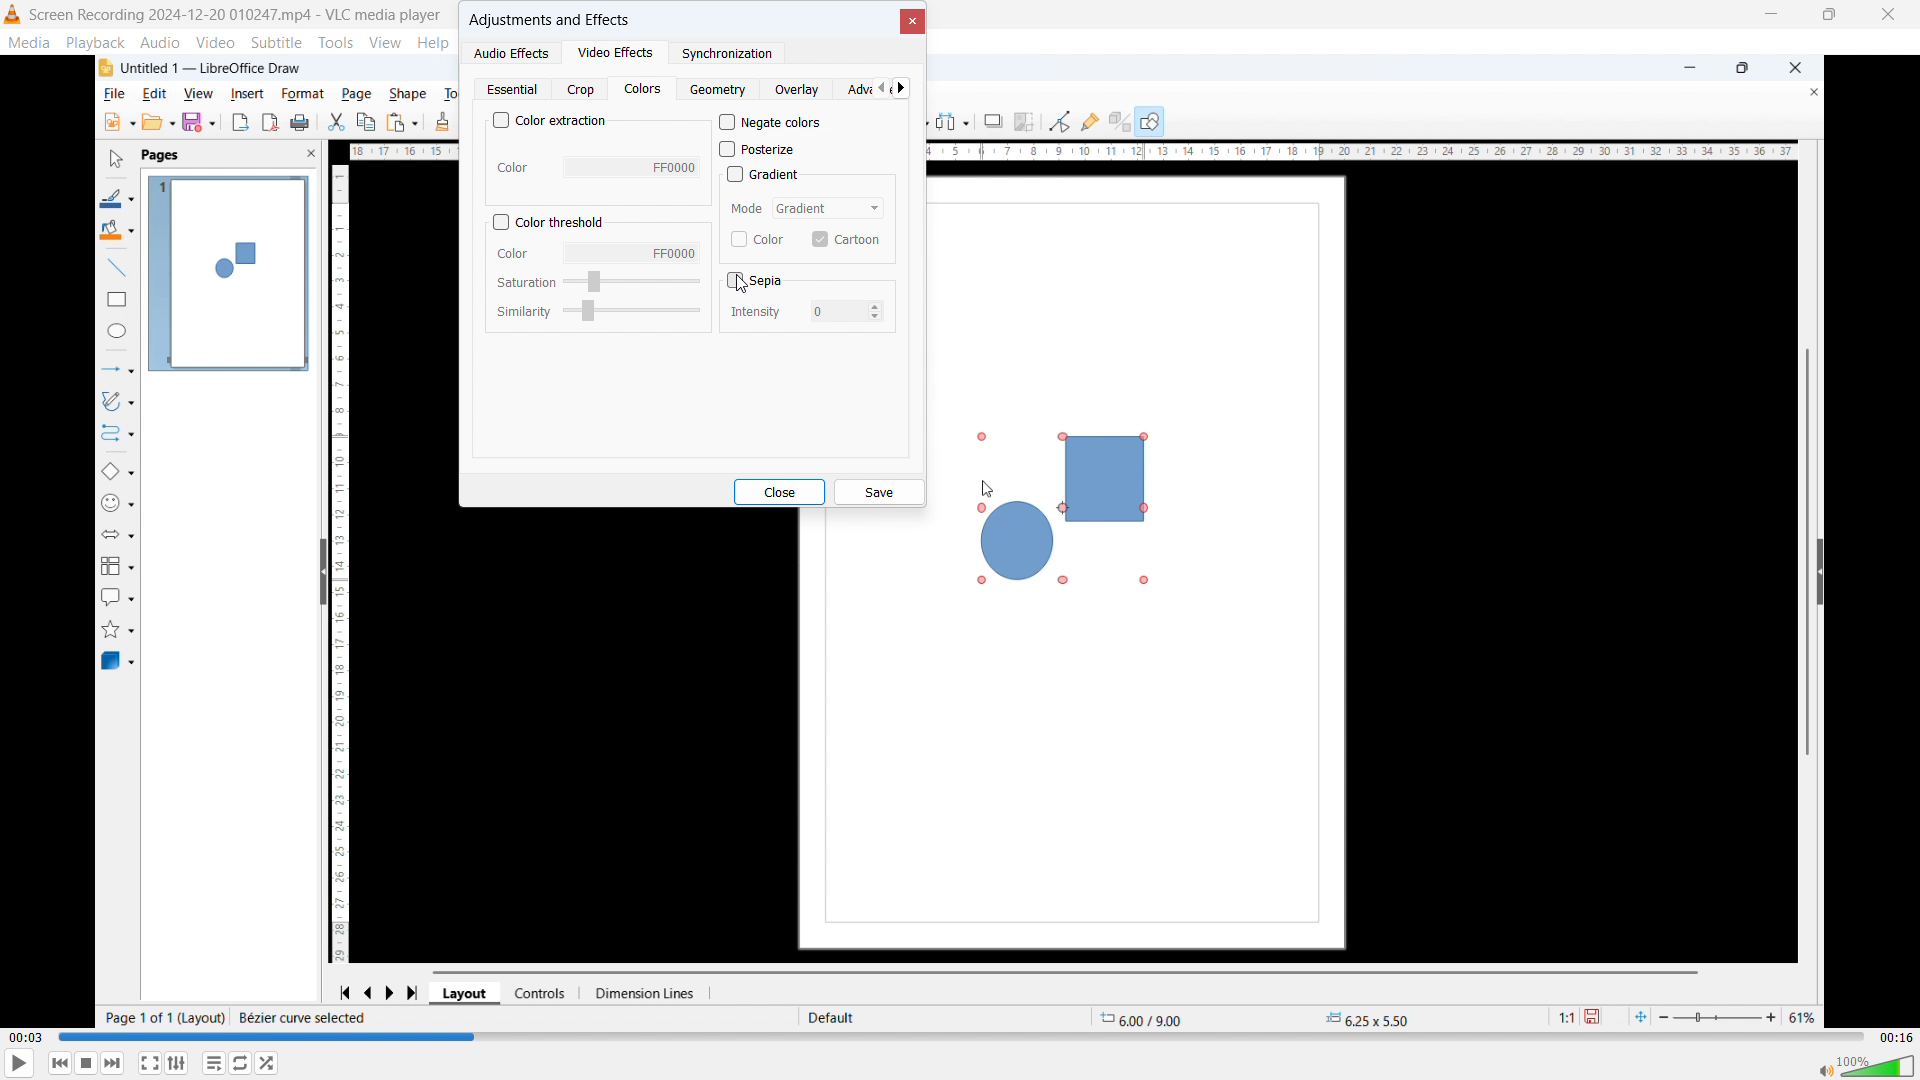 The width and height of the screenshot is (1920, 1080). Describe the element at coordinates (514, 90) in the screenshot. I see `Essential ` at that location.